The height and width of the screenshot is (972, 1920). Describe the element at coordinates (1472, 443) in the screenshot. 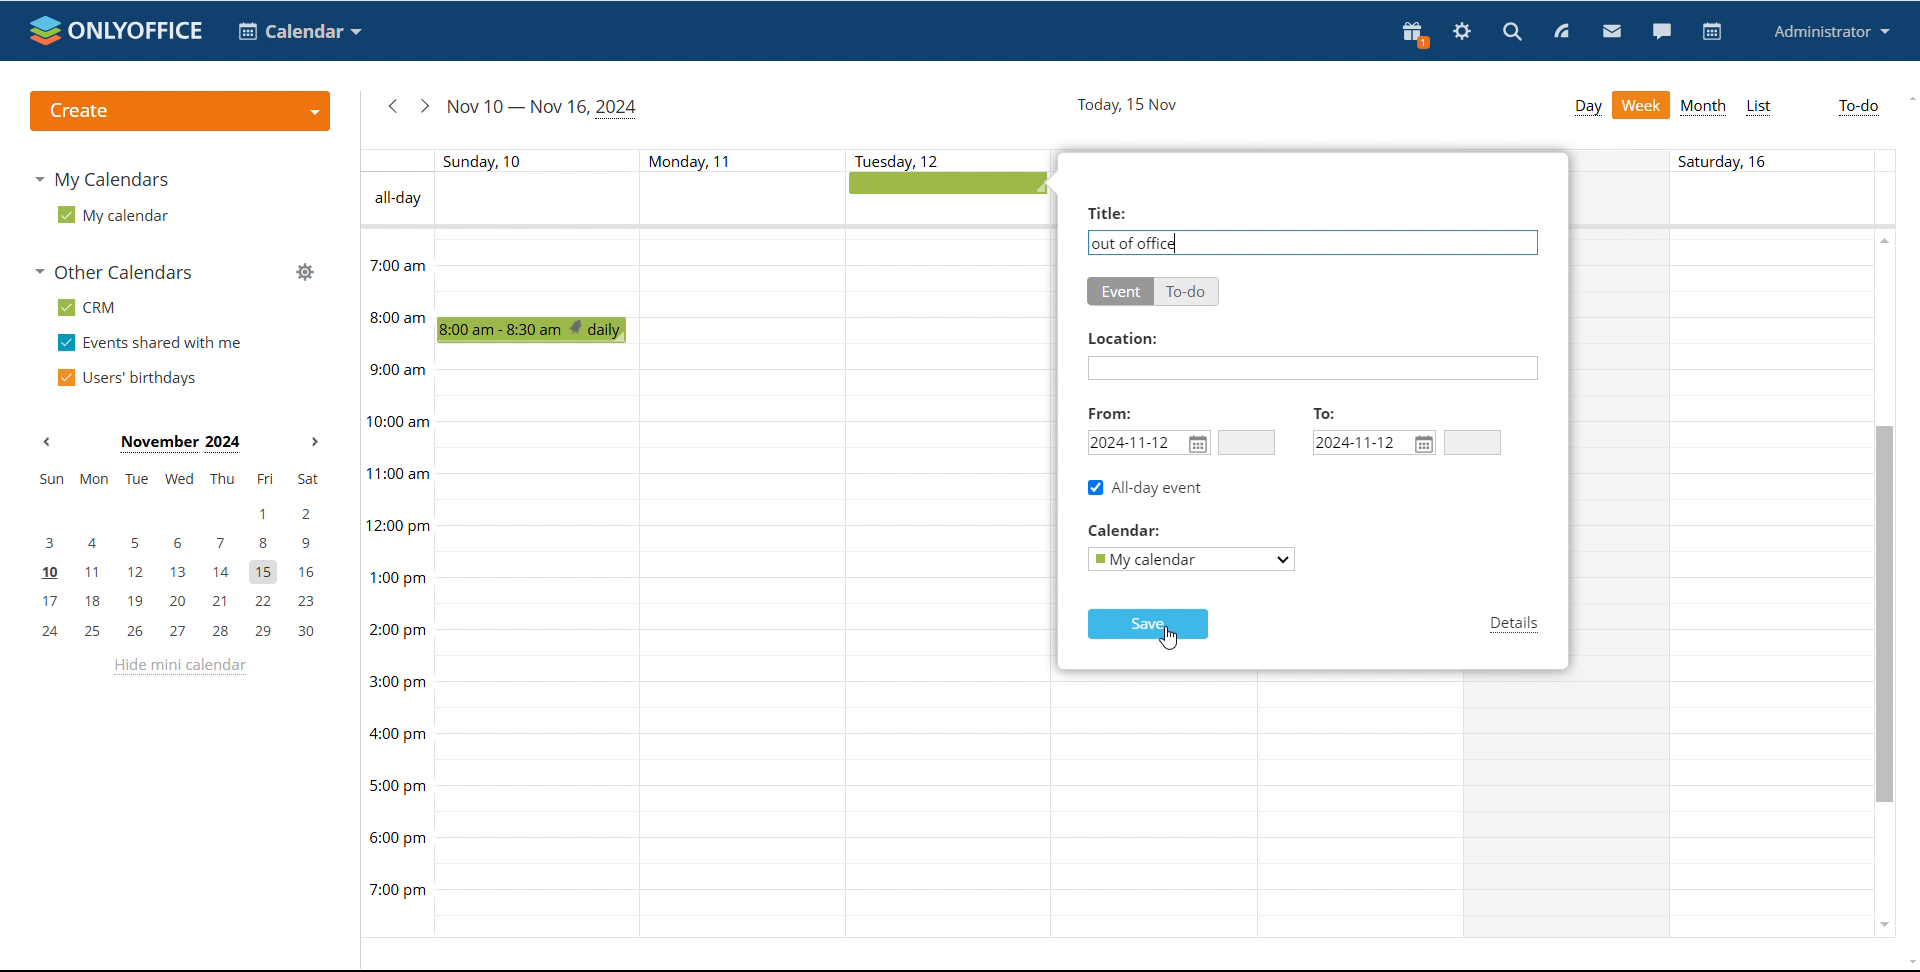

I see `end time` at that location.